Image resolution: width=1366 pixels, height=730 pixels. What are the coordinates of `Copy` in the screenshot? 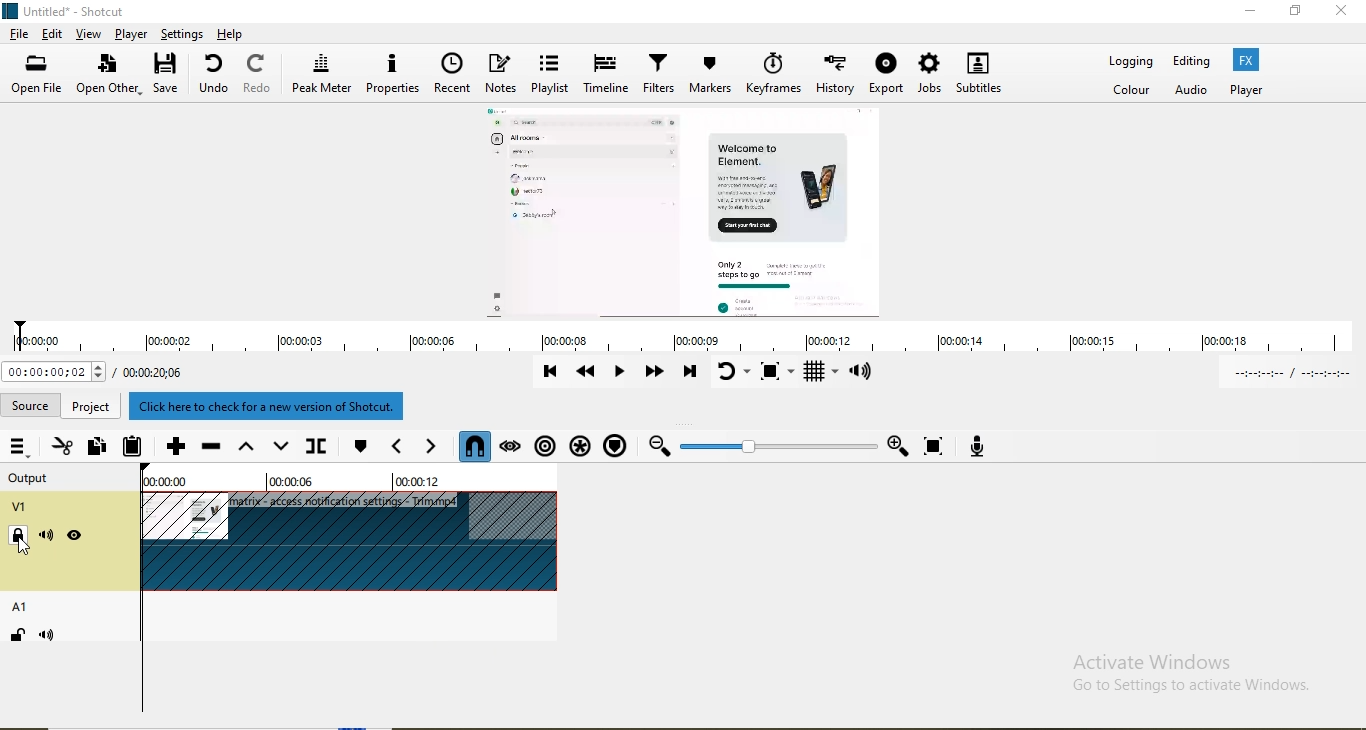 It's located at (95, 448).